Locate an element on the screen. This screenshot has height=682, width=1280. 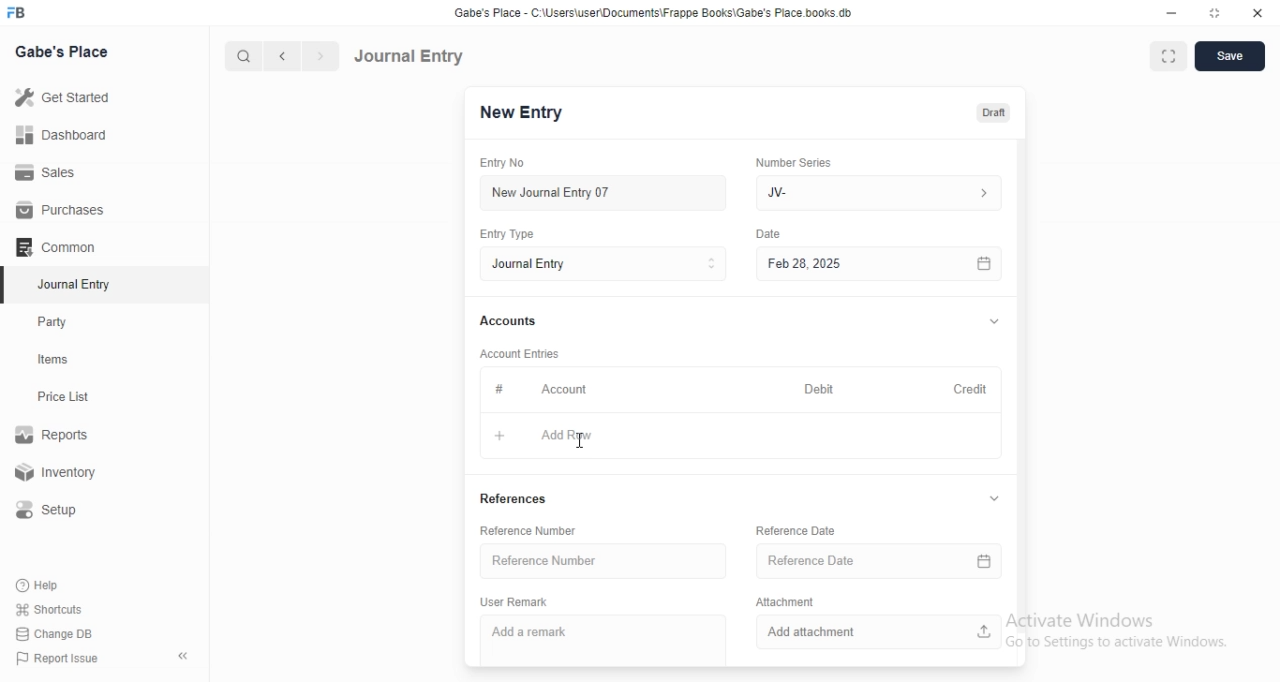
search is located at coordinates (241, 56).